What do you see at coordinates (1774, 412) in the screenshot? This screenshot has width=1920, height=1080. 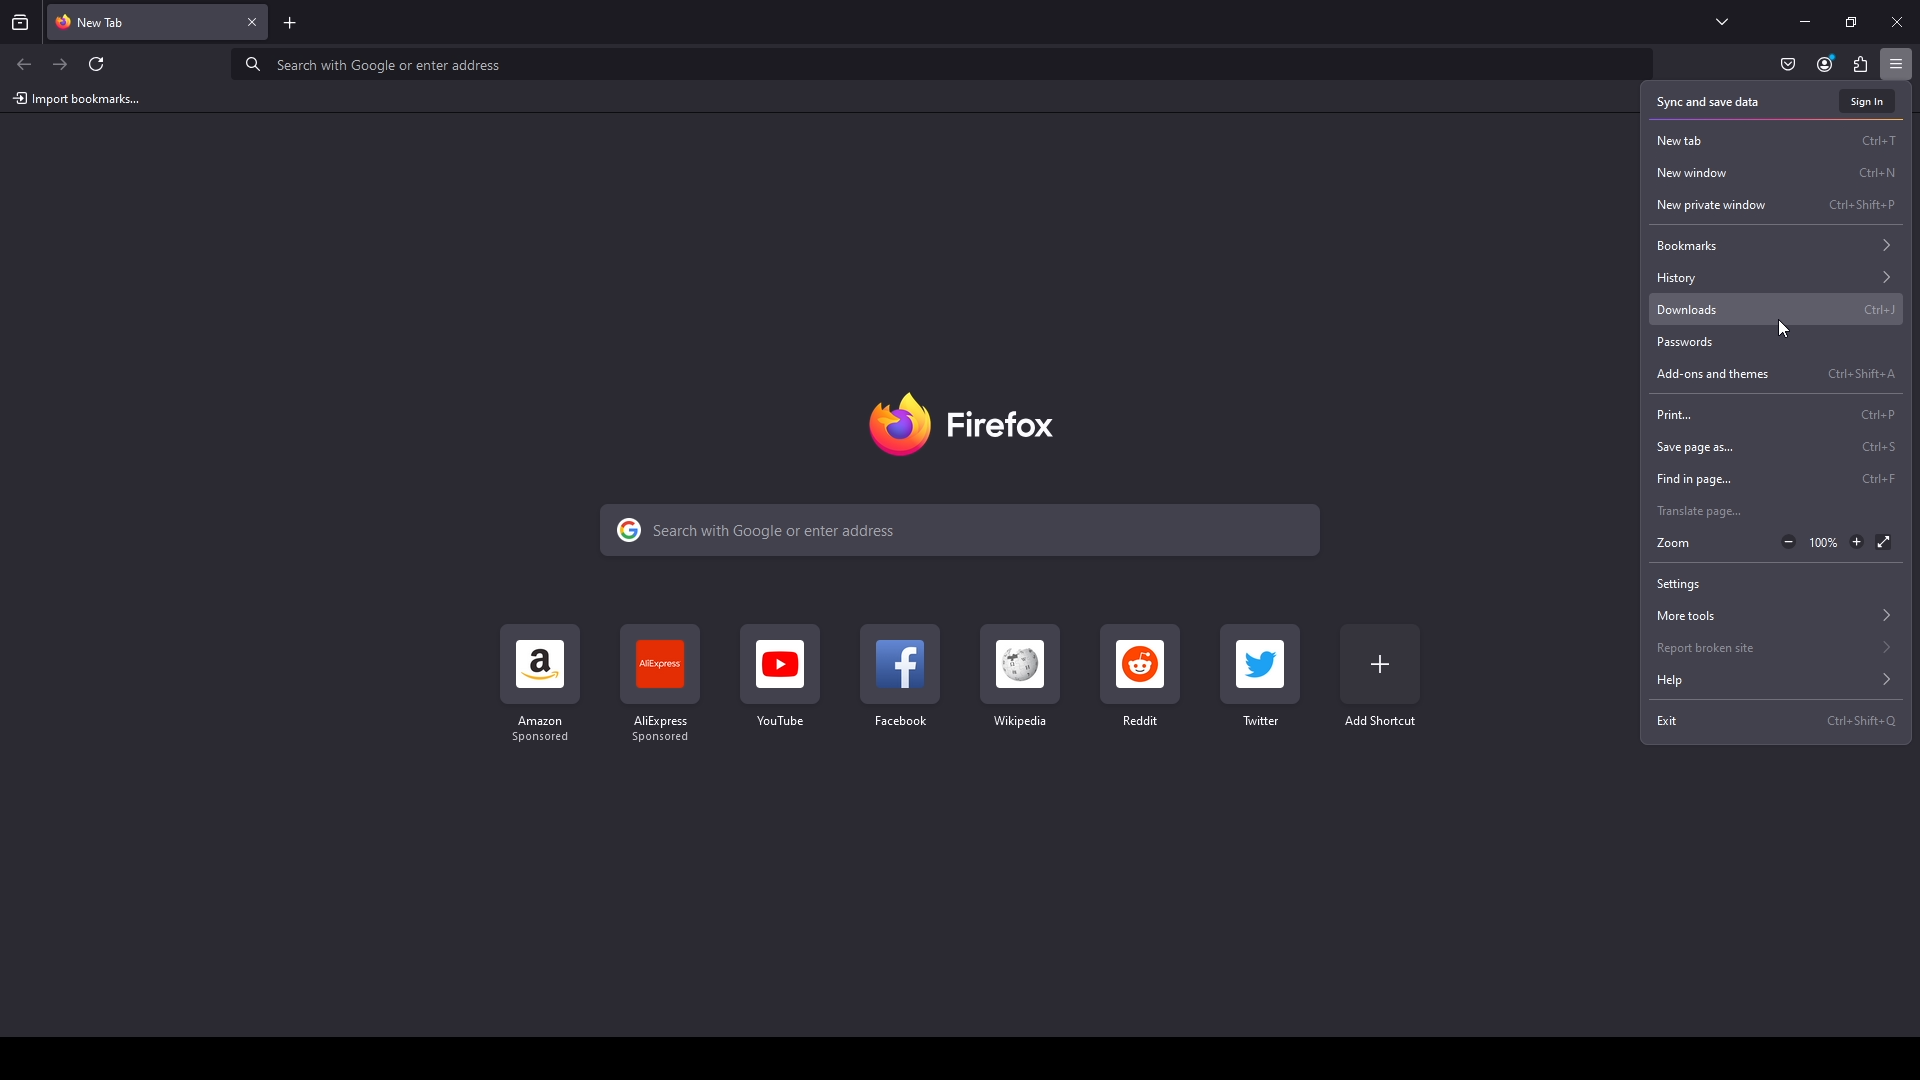 I see `Print` at bounding box center [1774, 412].